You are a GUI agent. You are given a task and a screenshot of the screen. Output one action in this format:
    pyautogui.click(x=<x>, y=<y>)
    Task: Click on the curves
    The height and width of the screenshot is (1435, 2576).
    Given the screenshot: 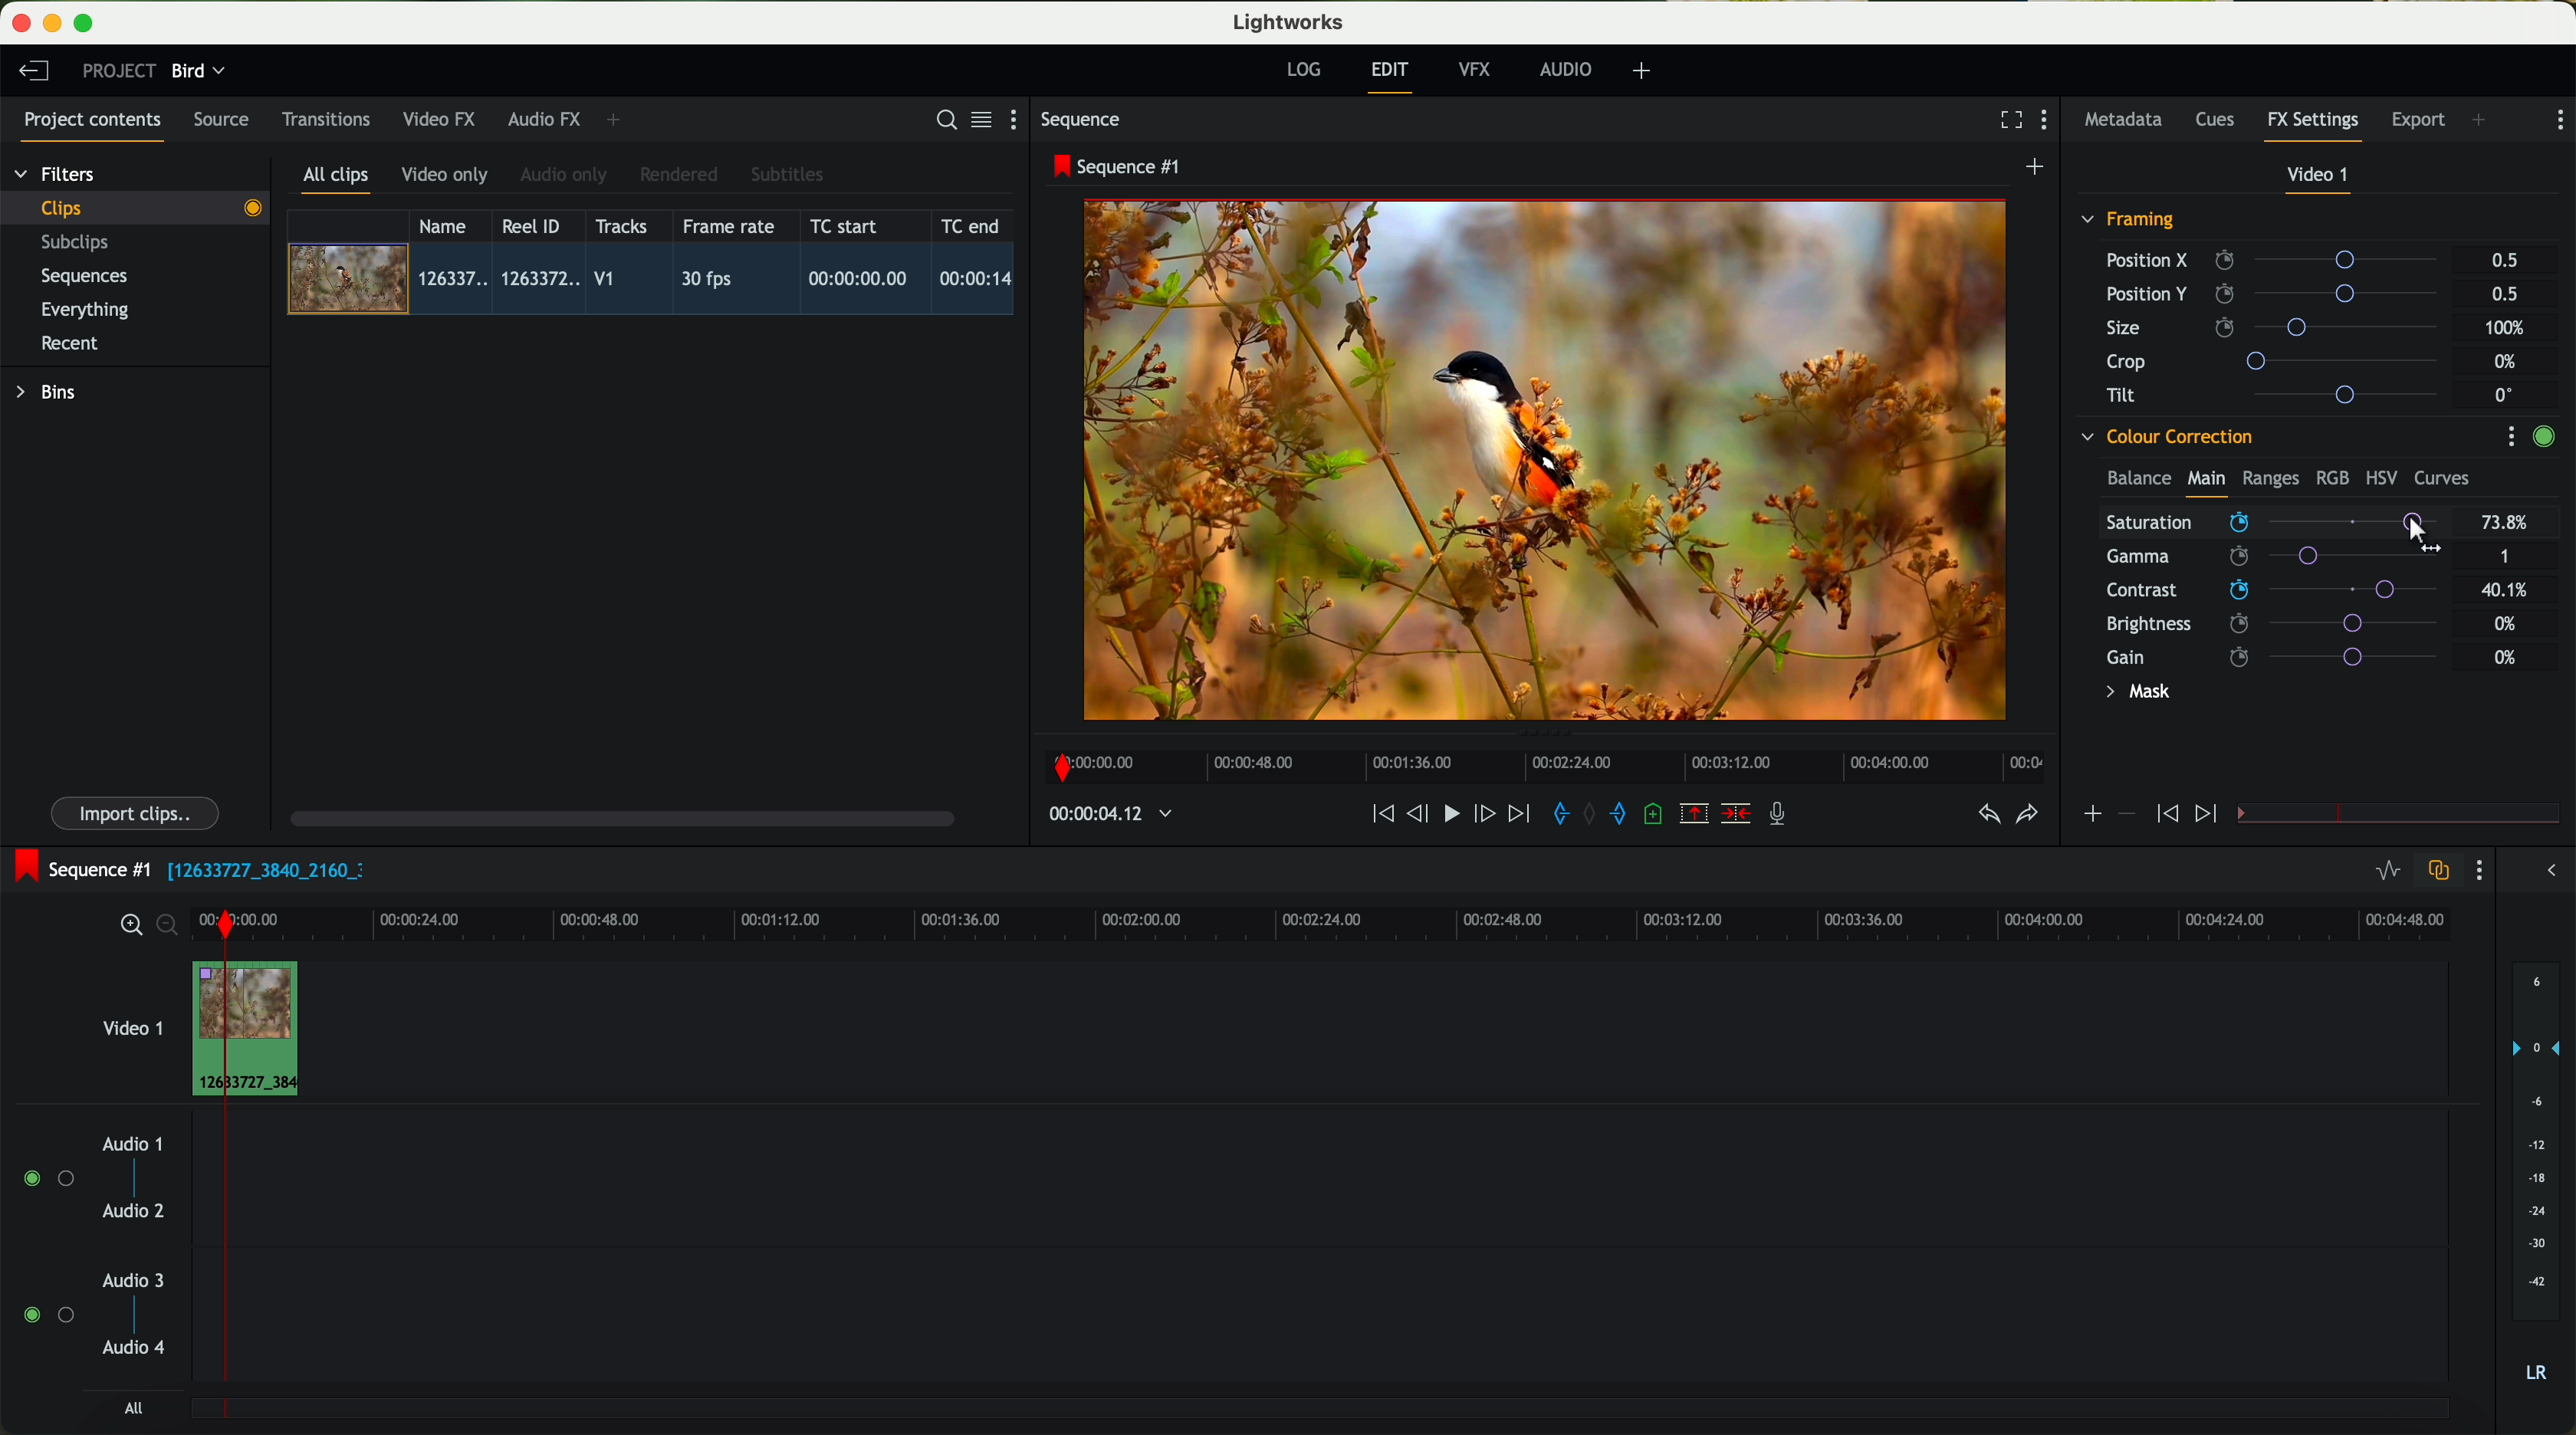 What is the action you would take?
    pyautogui.click(x=2442, y=479)
    